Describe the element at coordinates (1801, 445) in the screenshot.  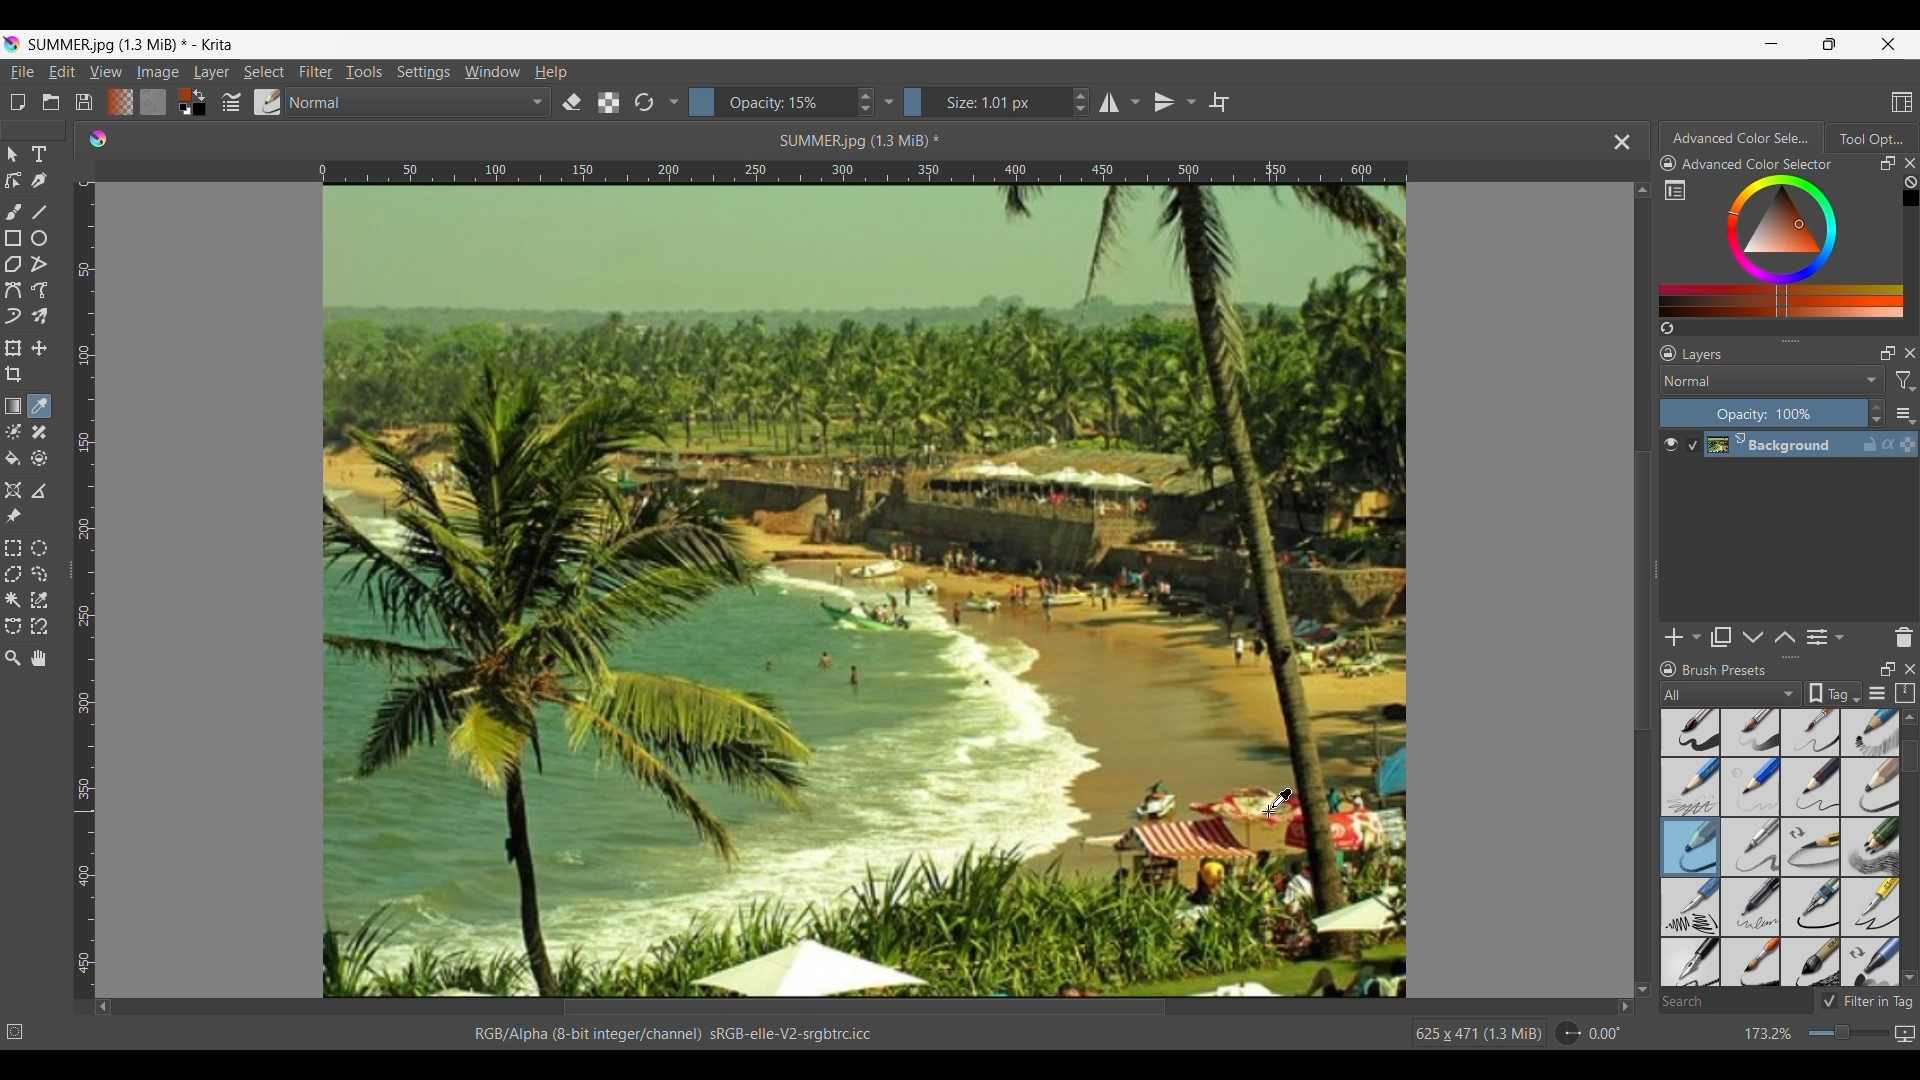
I see `Background` at that location.